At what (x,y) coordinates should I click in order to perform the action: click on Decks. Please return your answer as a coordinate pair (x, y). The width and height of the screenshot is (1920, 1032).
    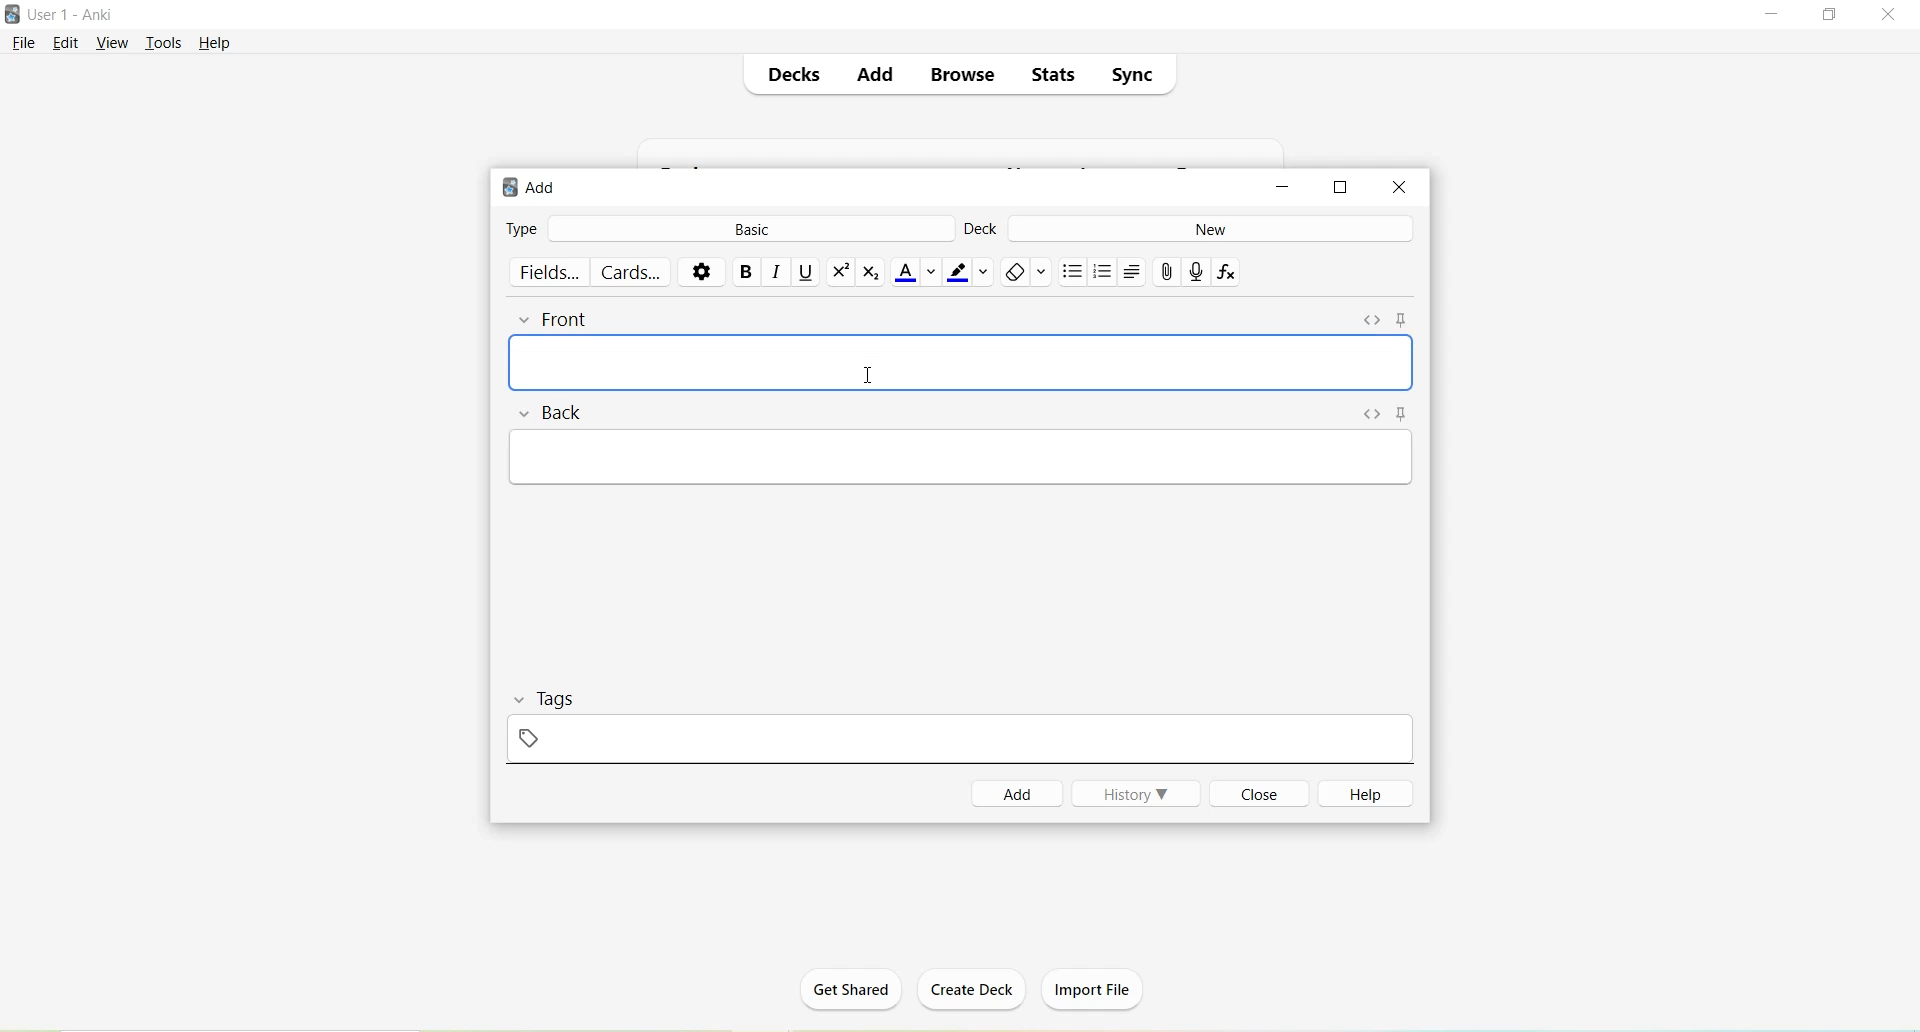
    Looking at the image, I should click on (791, 73).